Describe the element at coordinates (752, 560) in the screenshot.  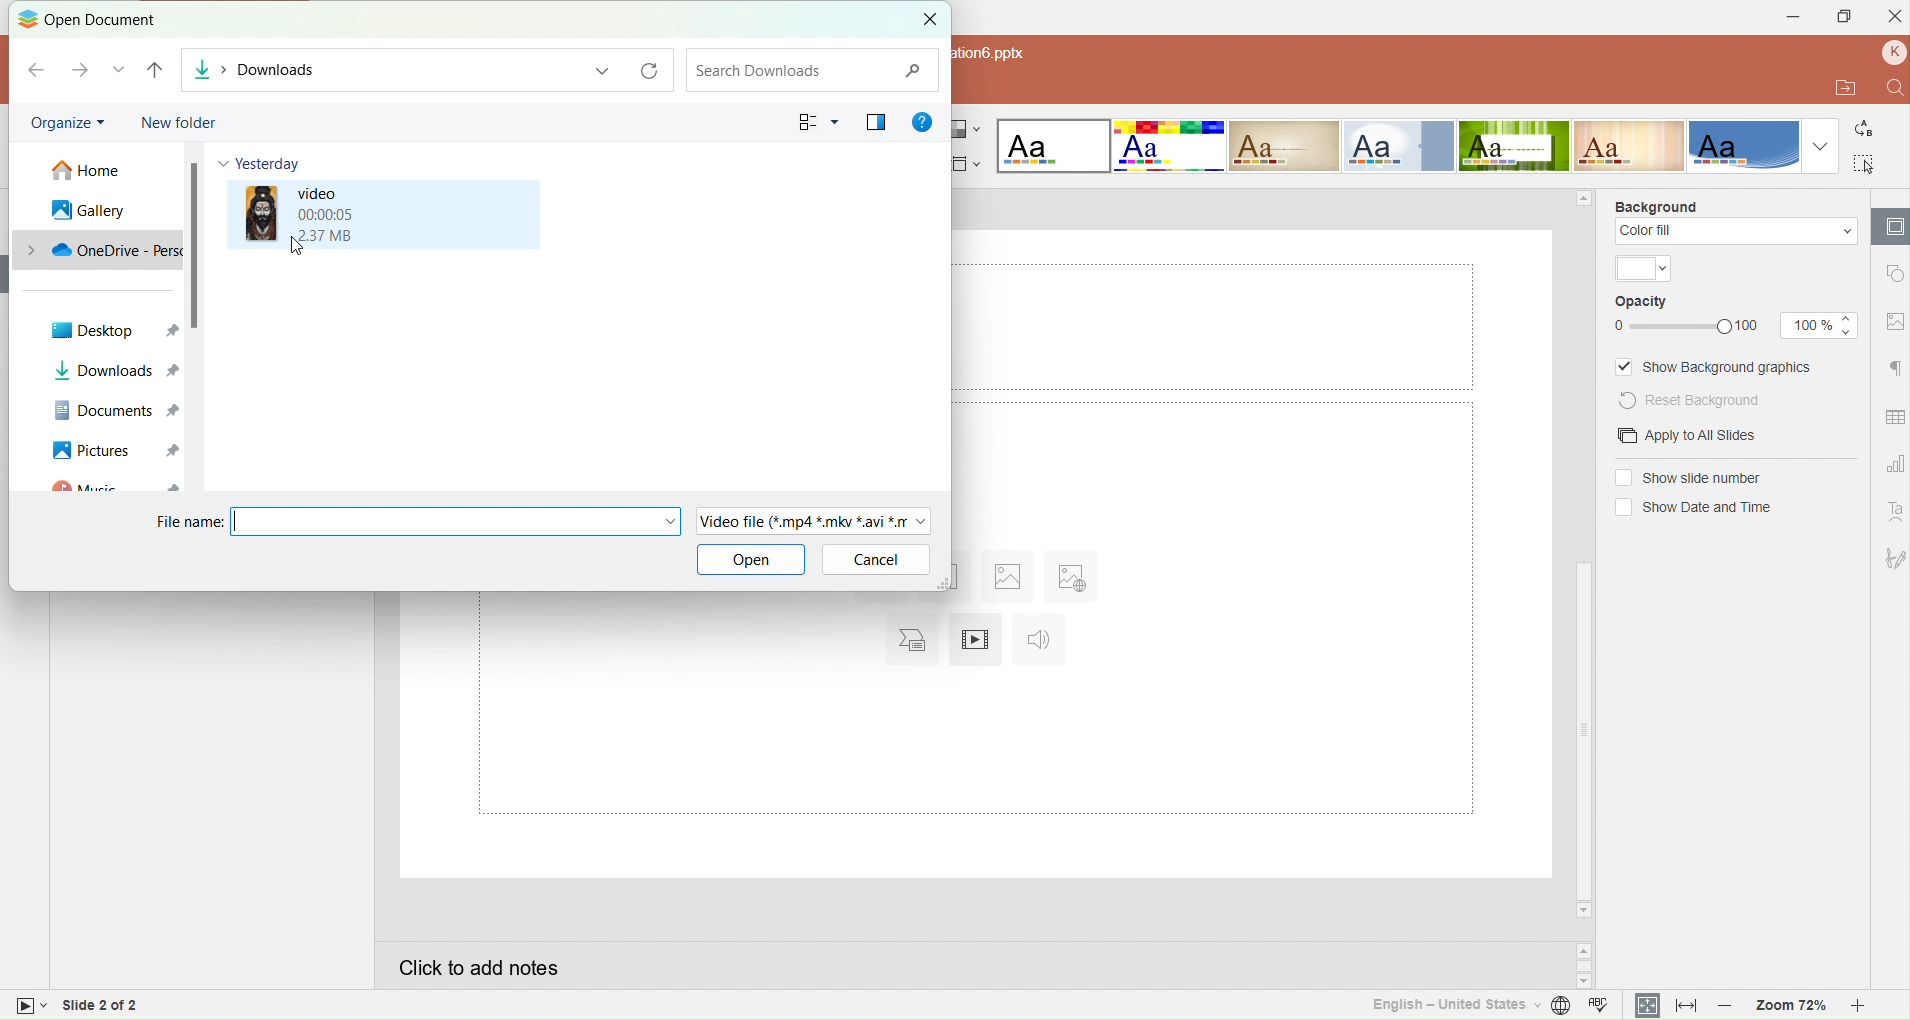
I see `Open` at that location.